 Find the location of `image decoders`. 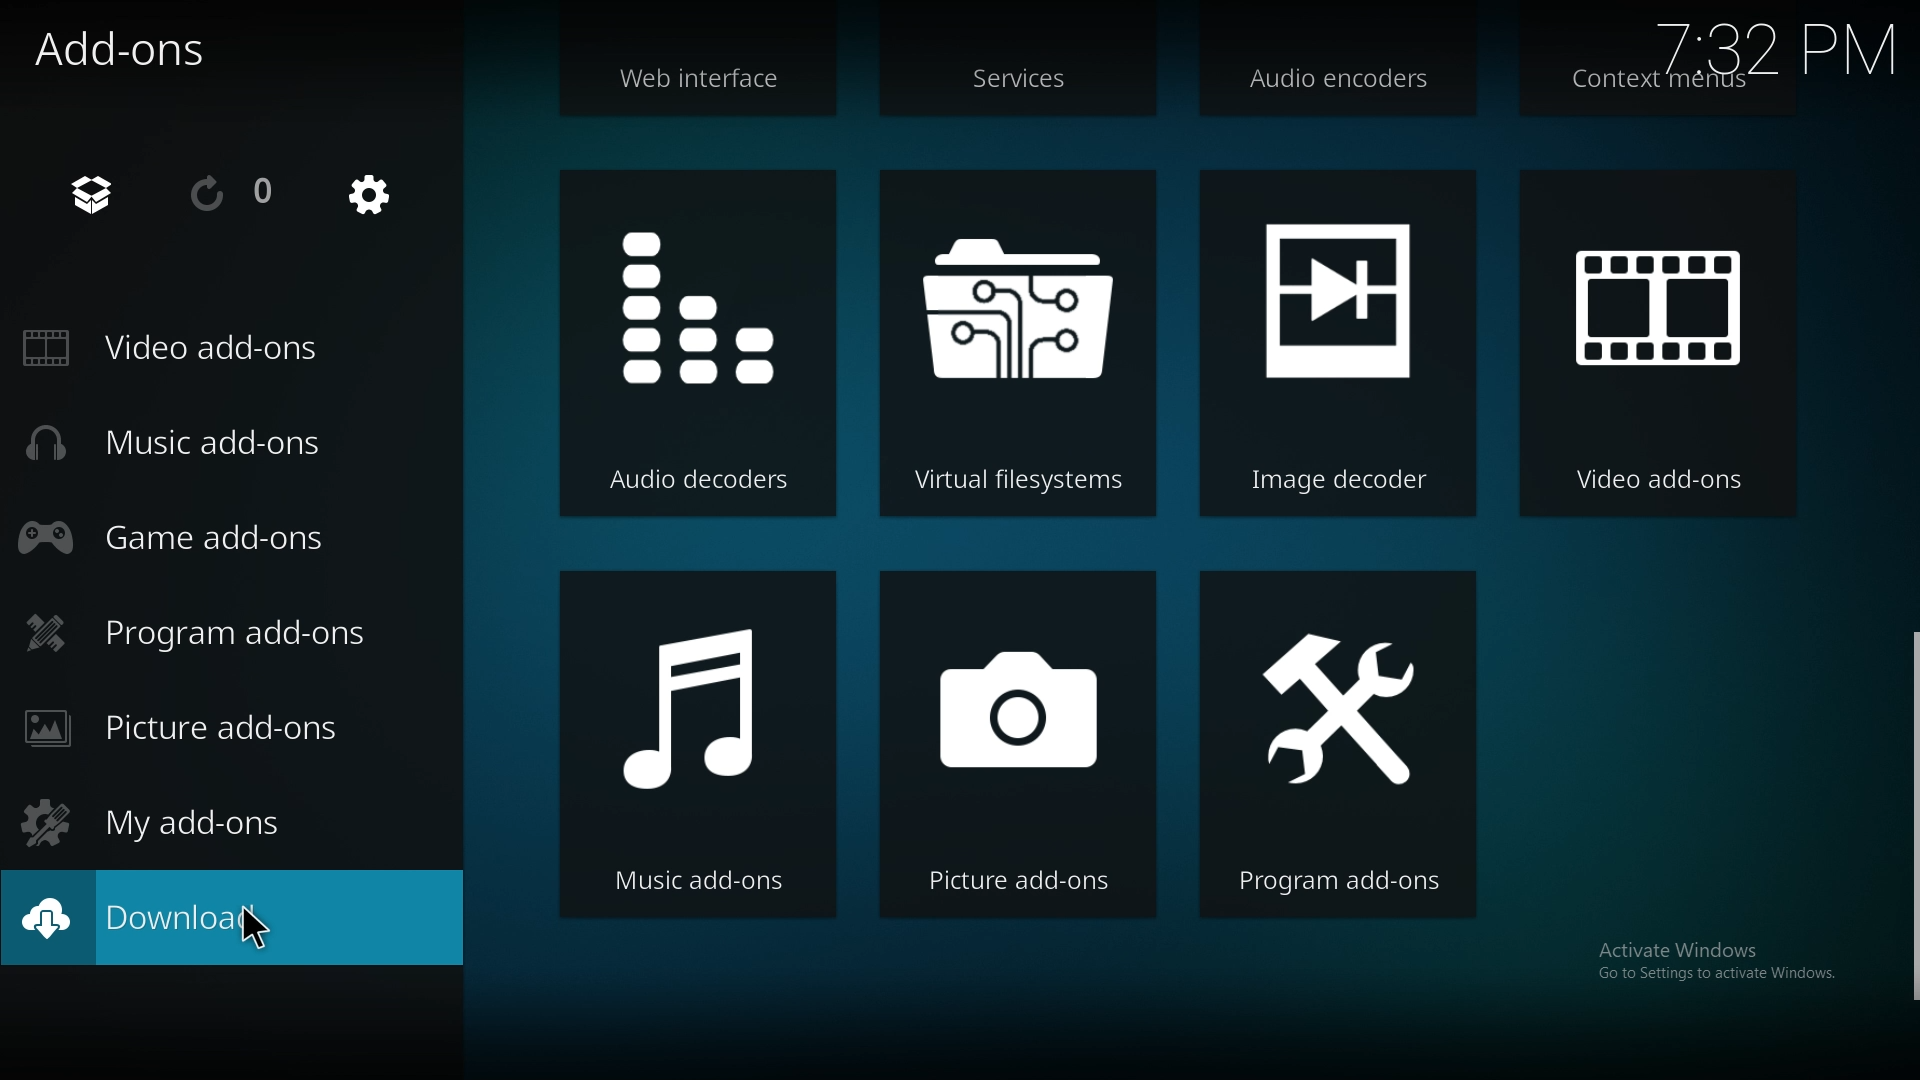

image decoders is located at coordinates (1336, 346).